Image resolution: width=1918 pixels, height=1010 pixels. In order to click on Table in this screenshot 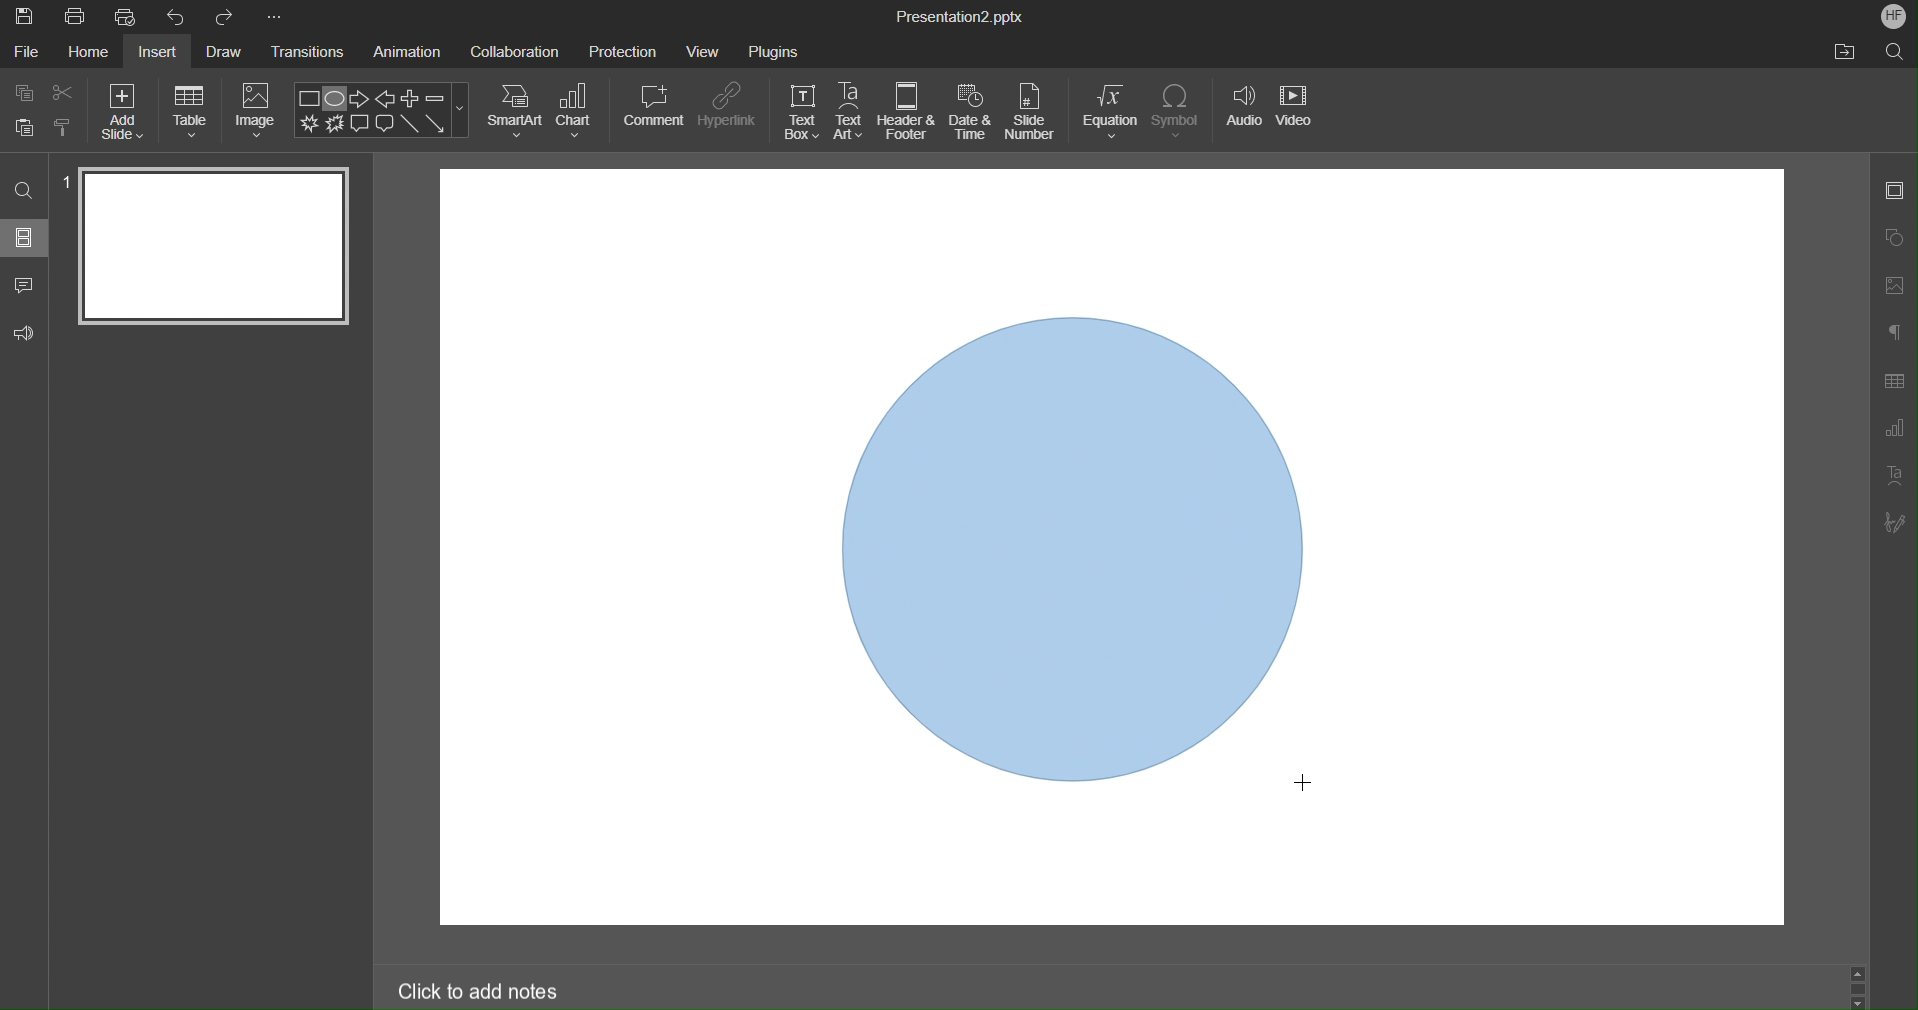, I will do `click(190, 110)`.